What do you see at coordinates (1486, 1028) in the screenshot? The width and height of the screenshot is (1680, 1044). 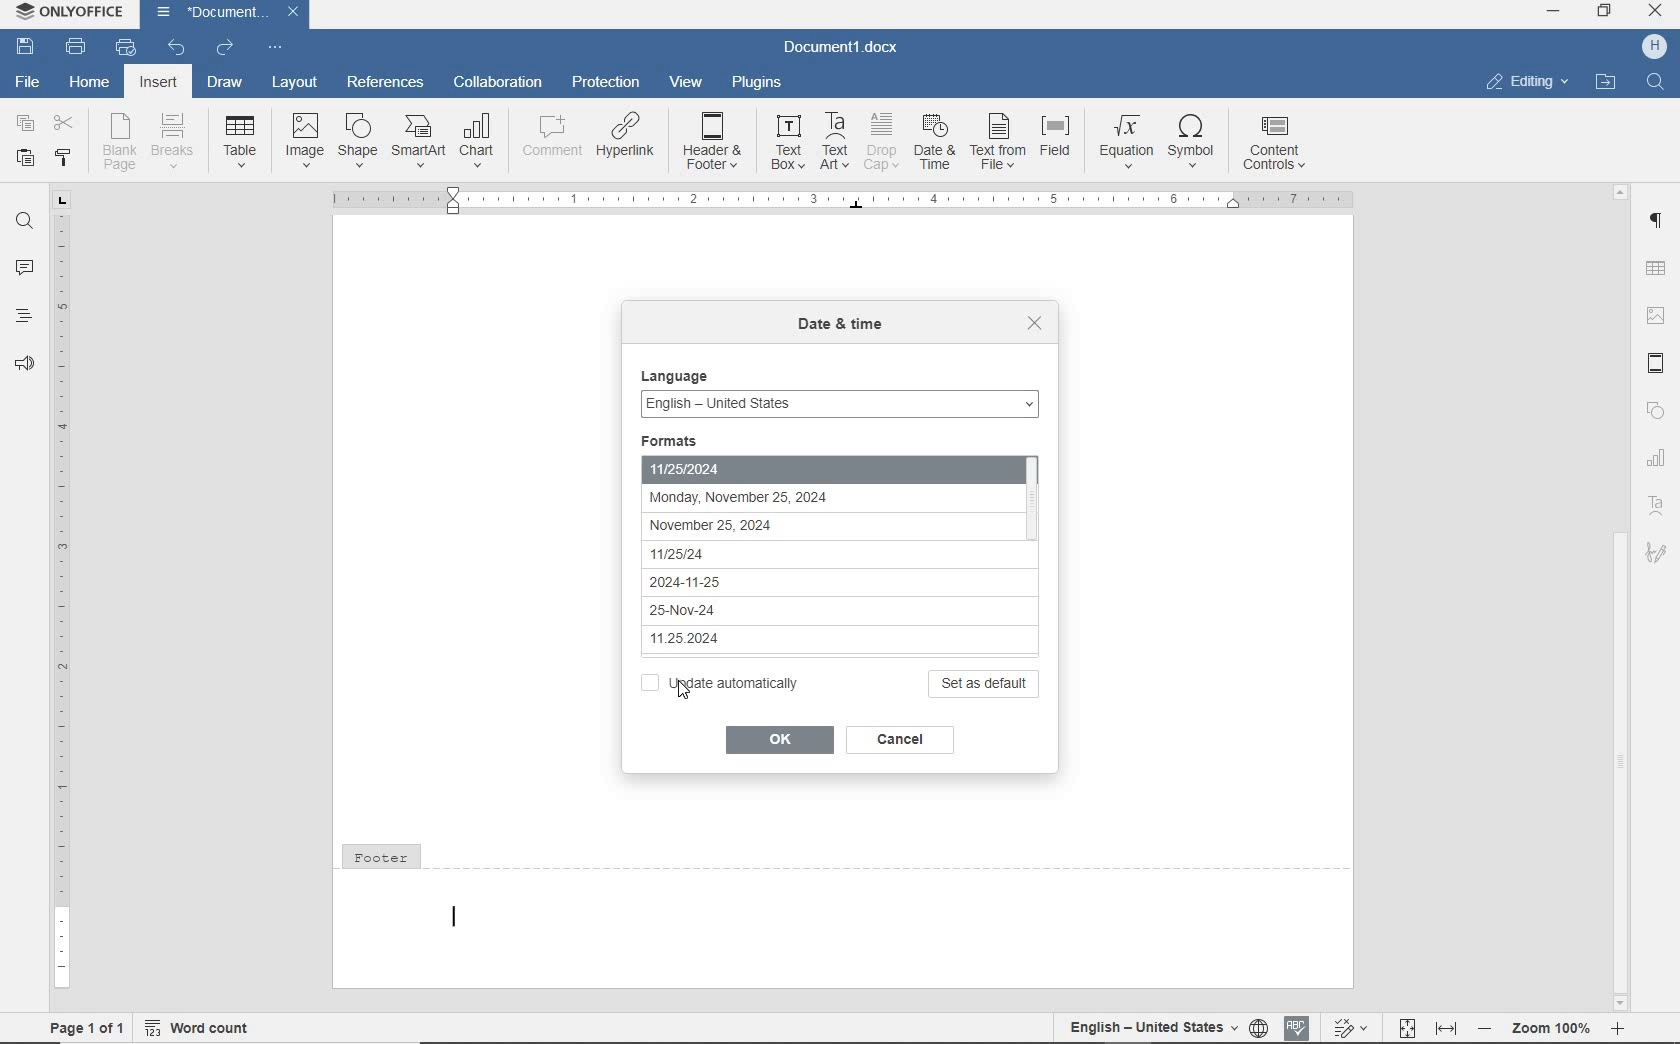 I see `zoom out` at bounding box center [1486, 1028].